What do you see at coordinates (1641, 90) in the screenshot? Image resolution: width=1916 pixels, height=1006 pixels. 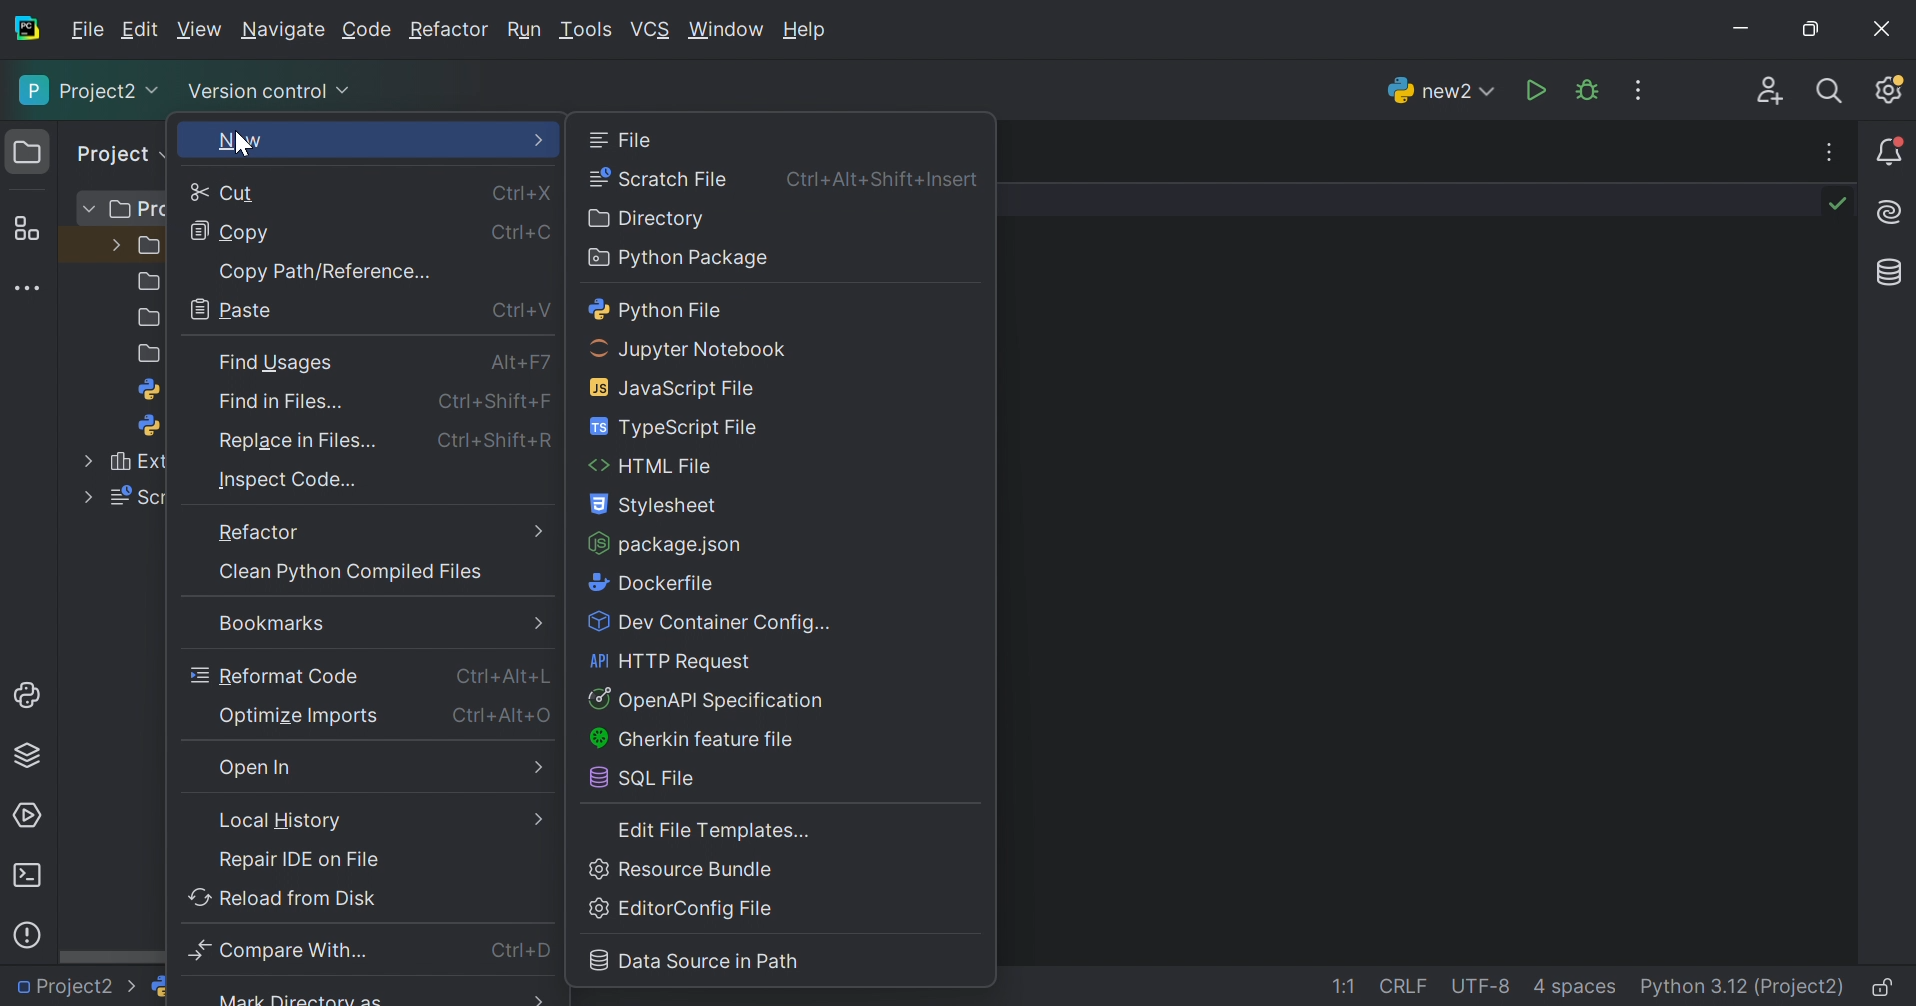 I see `Updates available. IDE and Project Settings.` at bounding box center [1641, 90].